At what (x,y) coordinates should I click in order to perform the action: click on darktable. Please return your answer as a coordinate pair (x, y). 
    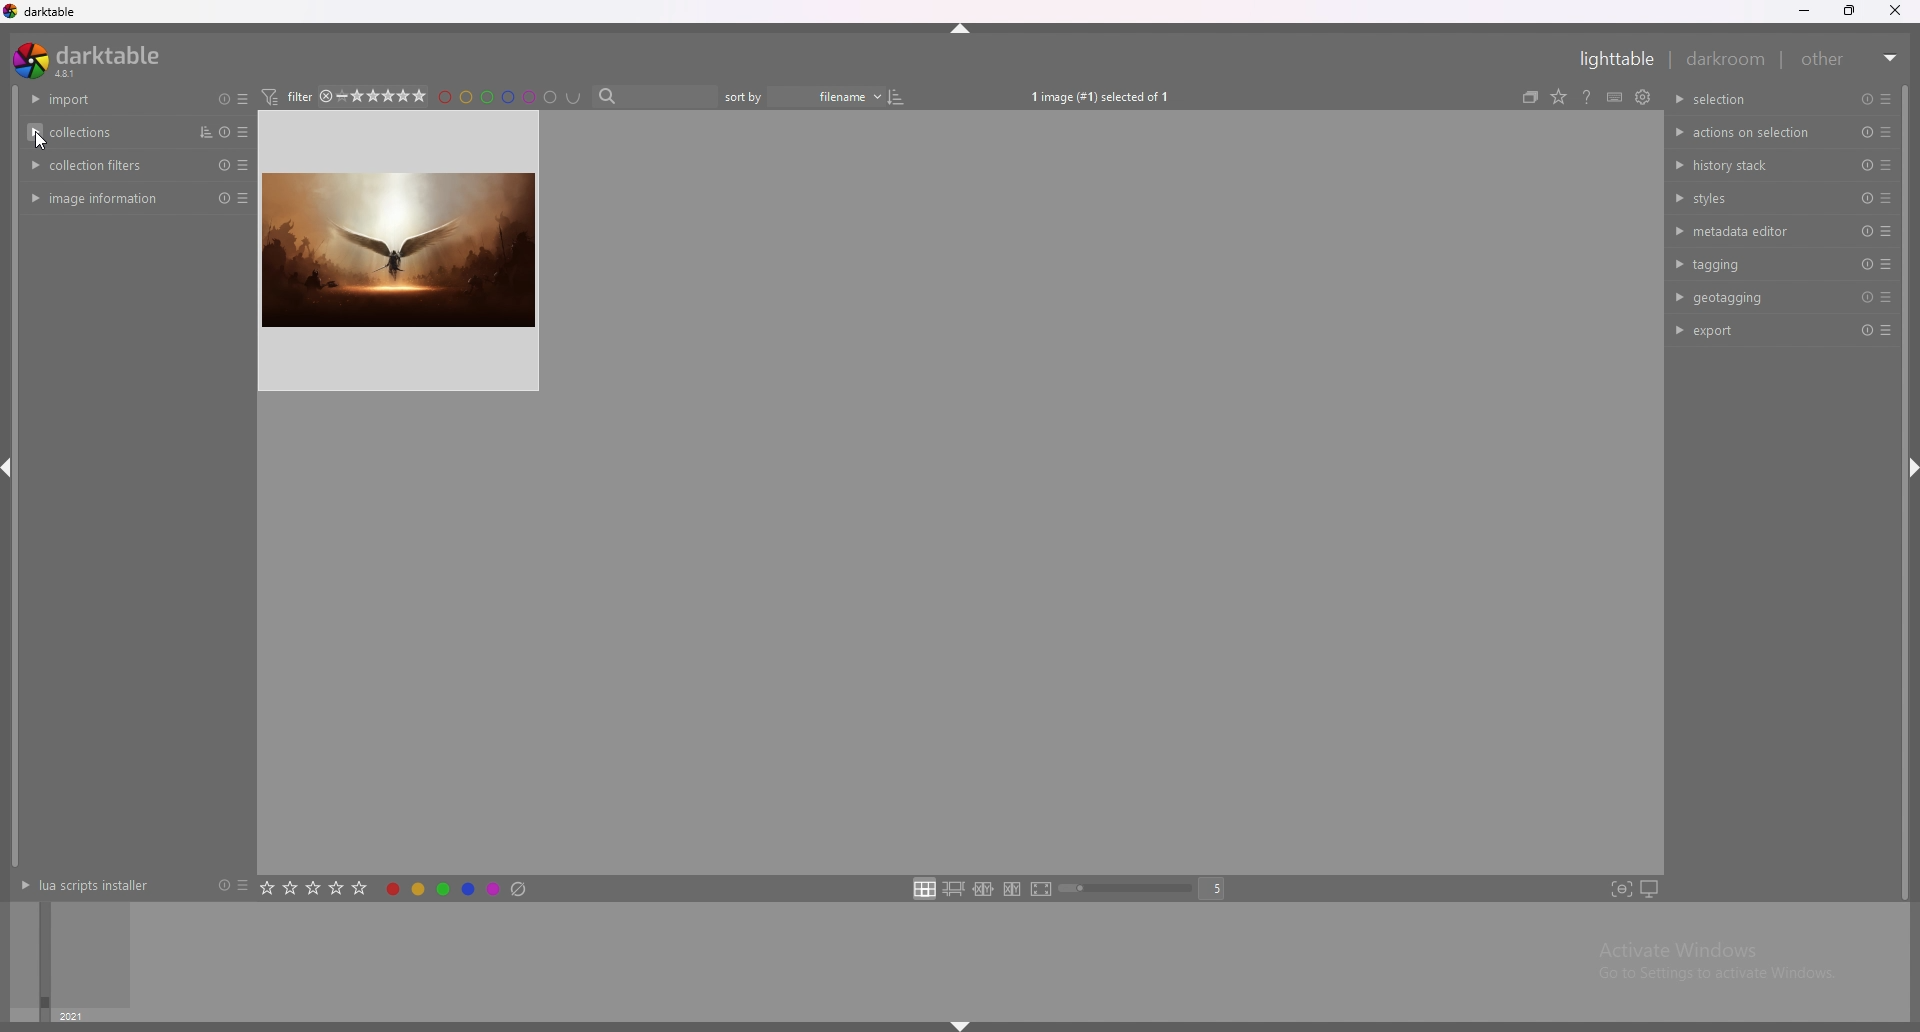
    Looking at the image, I should click on (91, 60).